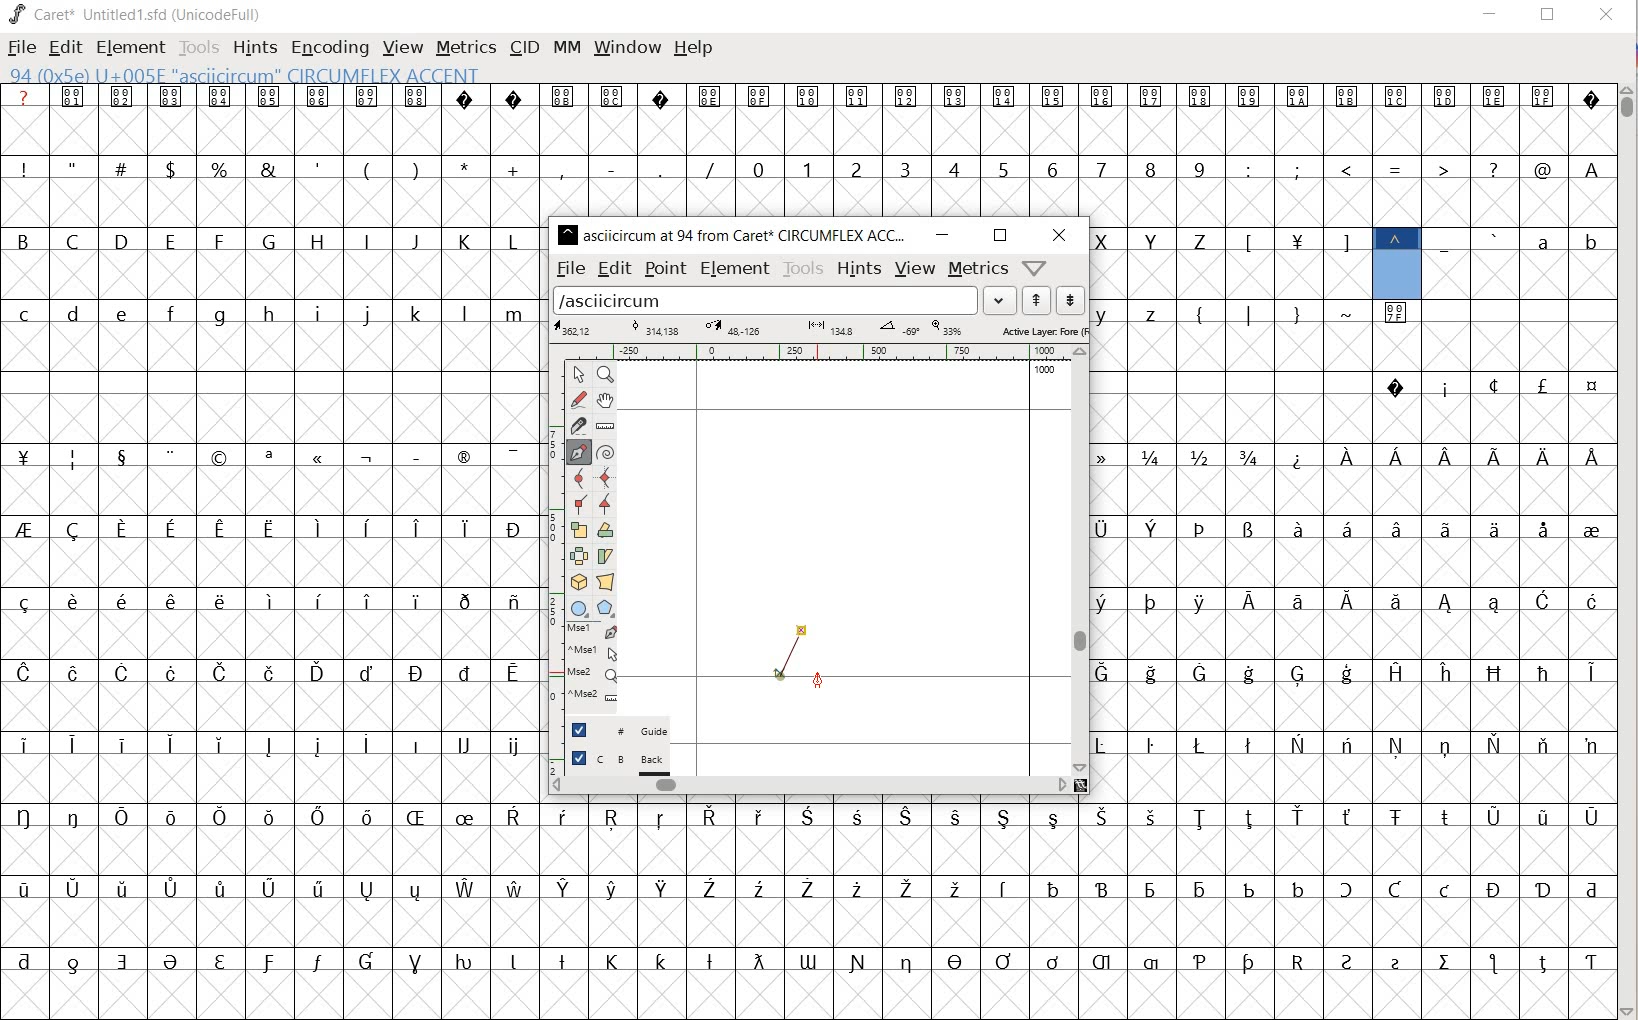 The image size is (1638, 1020). What do you see at coordinates (580, 479) in the screenshot?
I see `add a curve point` at bounding box center [580, 479].